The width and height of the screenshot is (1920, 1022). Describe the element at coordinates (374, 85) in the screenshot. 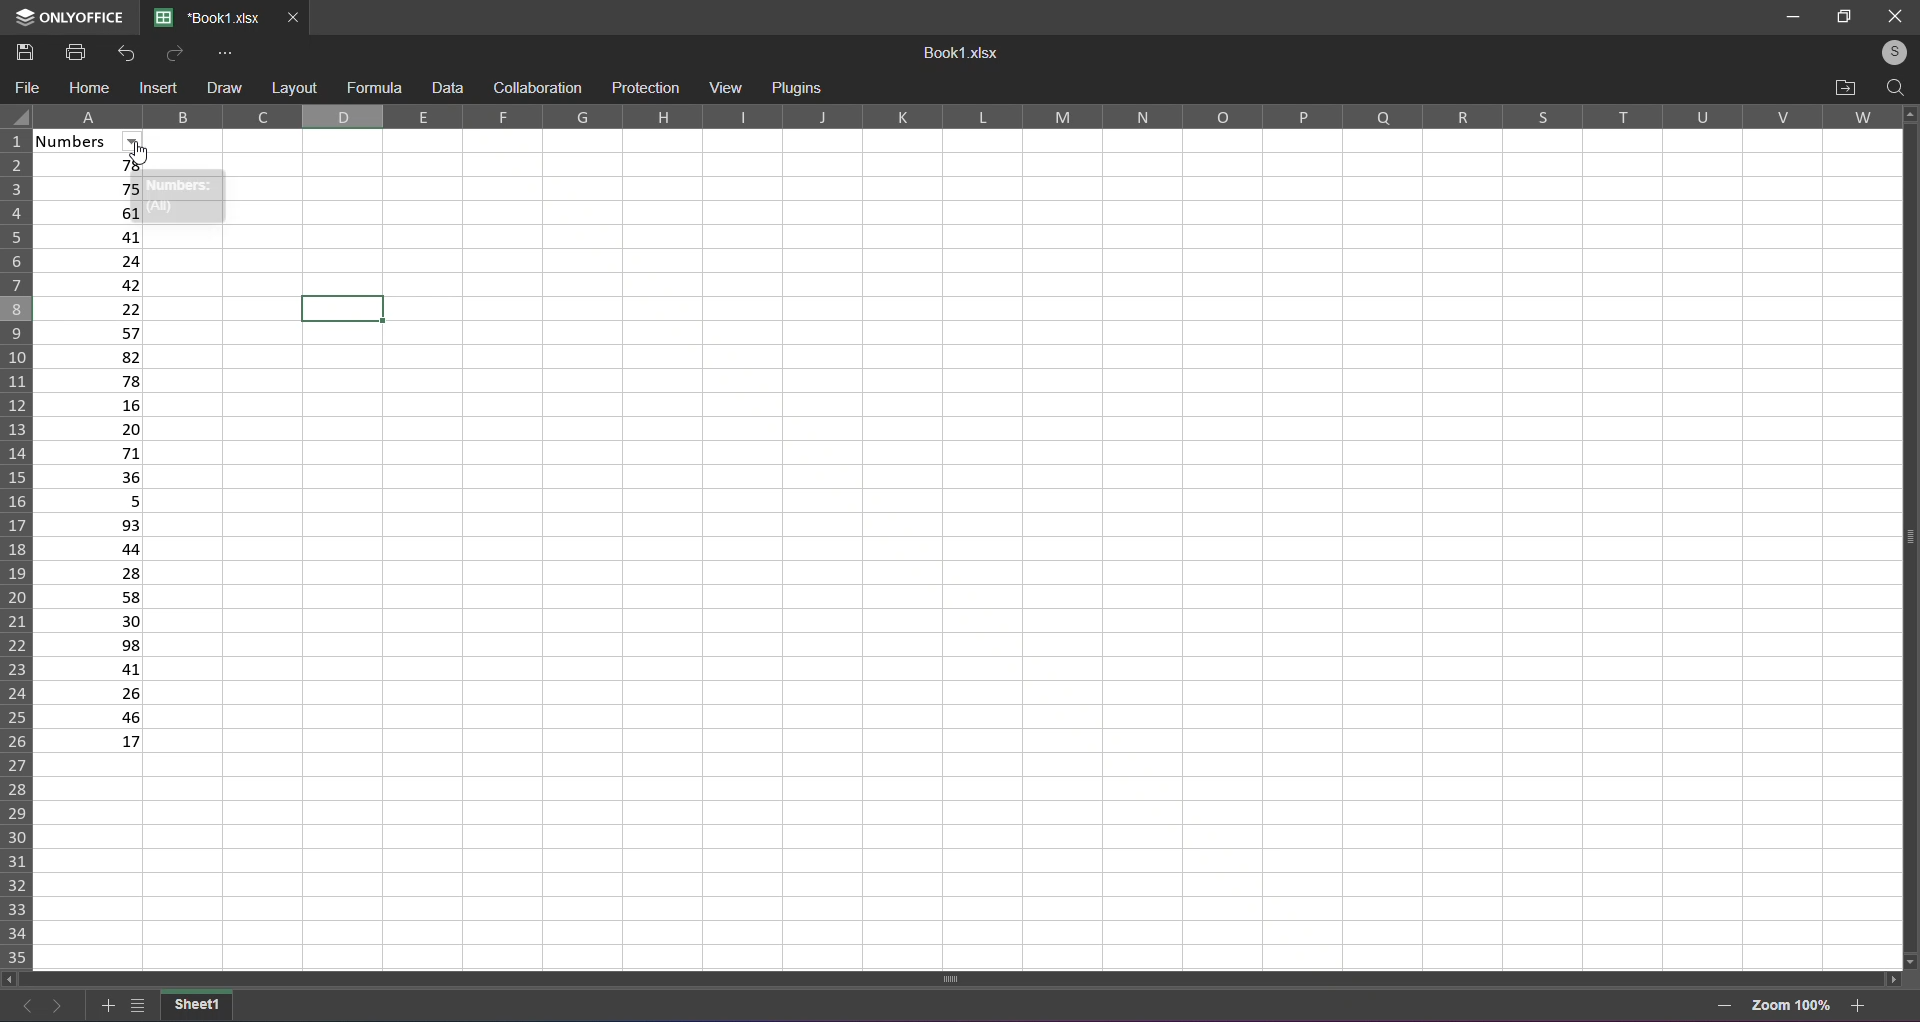

I see `formula` at that location.